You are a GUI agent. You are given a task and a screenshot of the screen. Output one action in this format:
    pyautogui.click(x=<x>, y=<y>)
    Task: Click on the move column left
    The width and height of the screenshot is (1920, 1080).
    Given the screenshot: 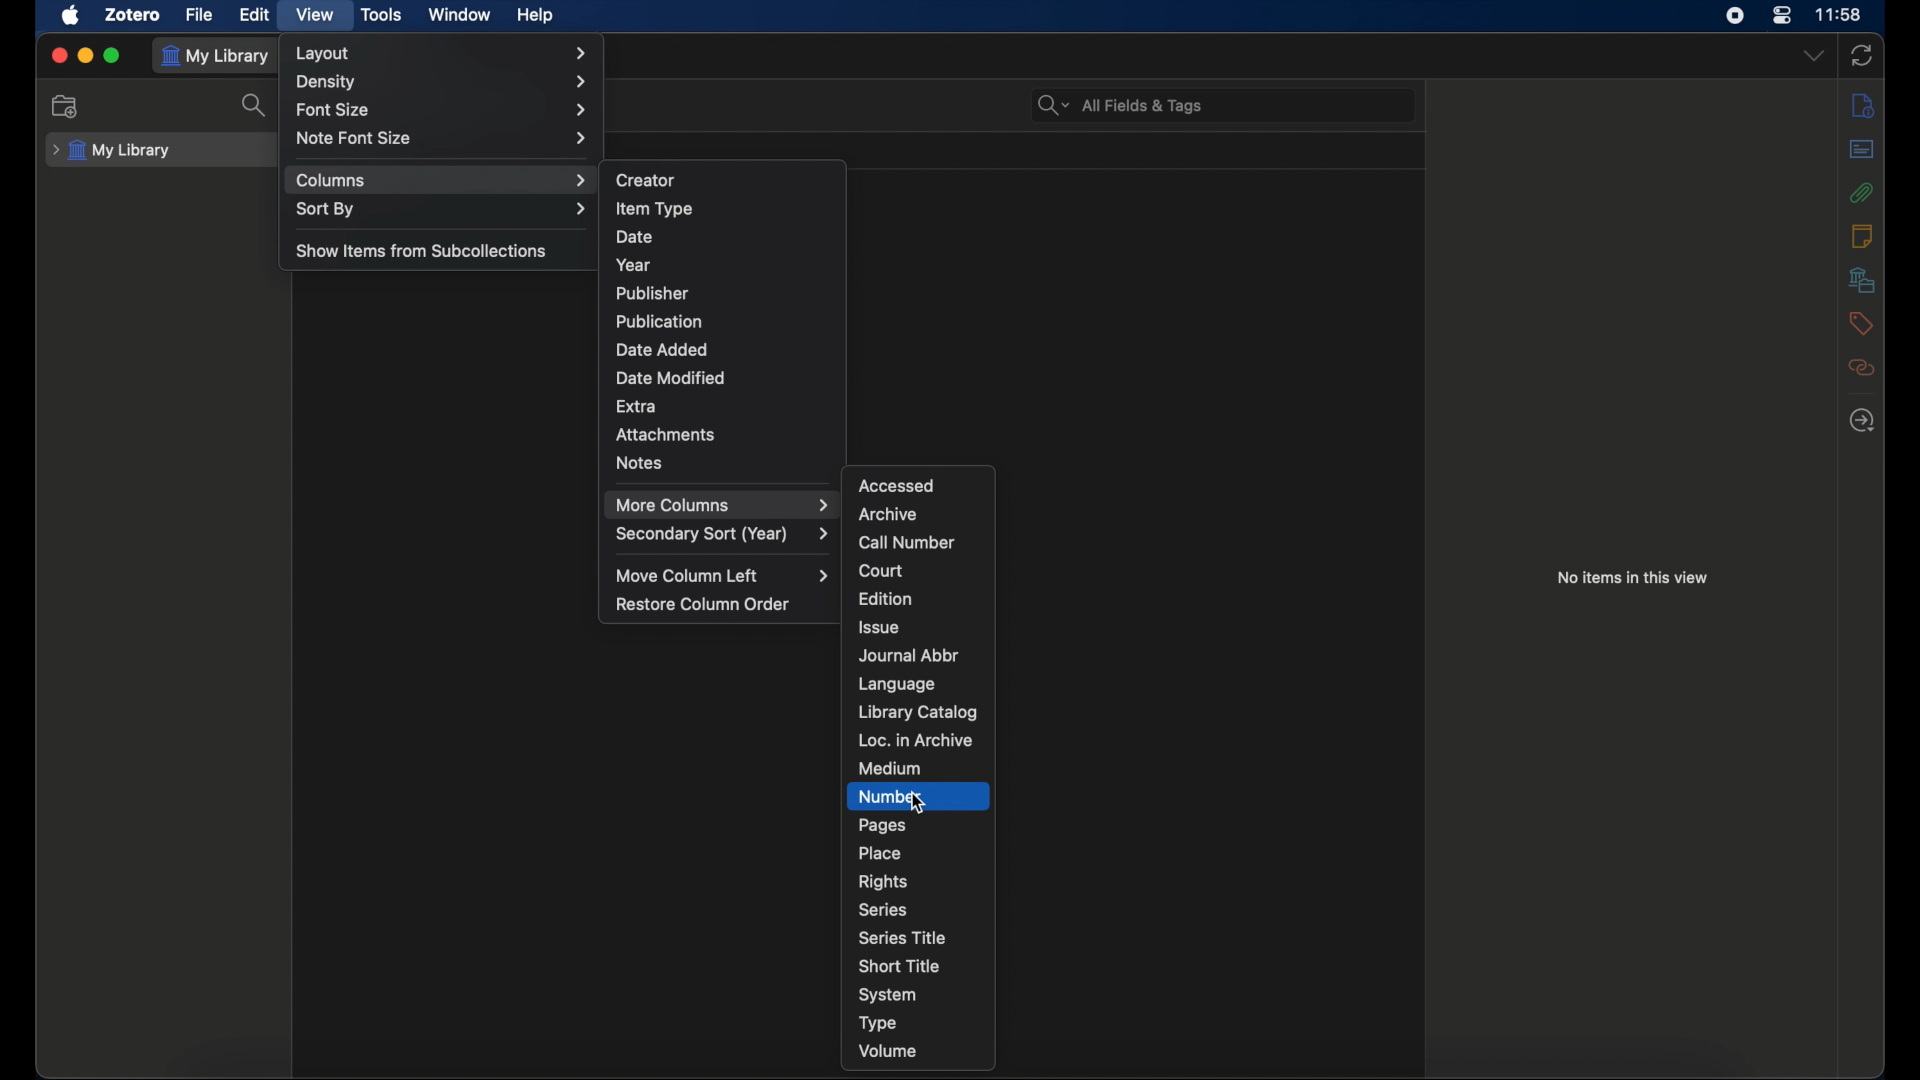 What is the action you would take?
    pyautogui.click(x=722, y=576)
    